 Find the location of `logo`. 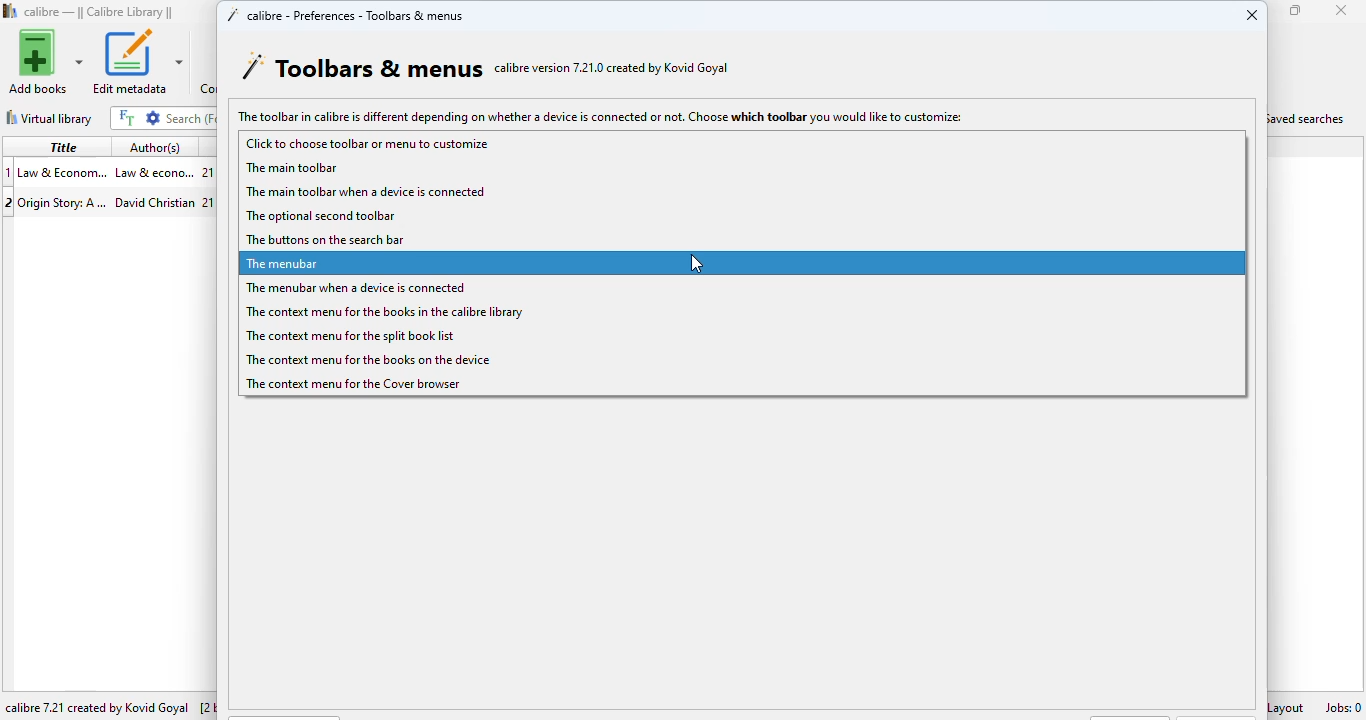

logo is located at coordinates (11, 10).